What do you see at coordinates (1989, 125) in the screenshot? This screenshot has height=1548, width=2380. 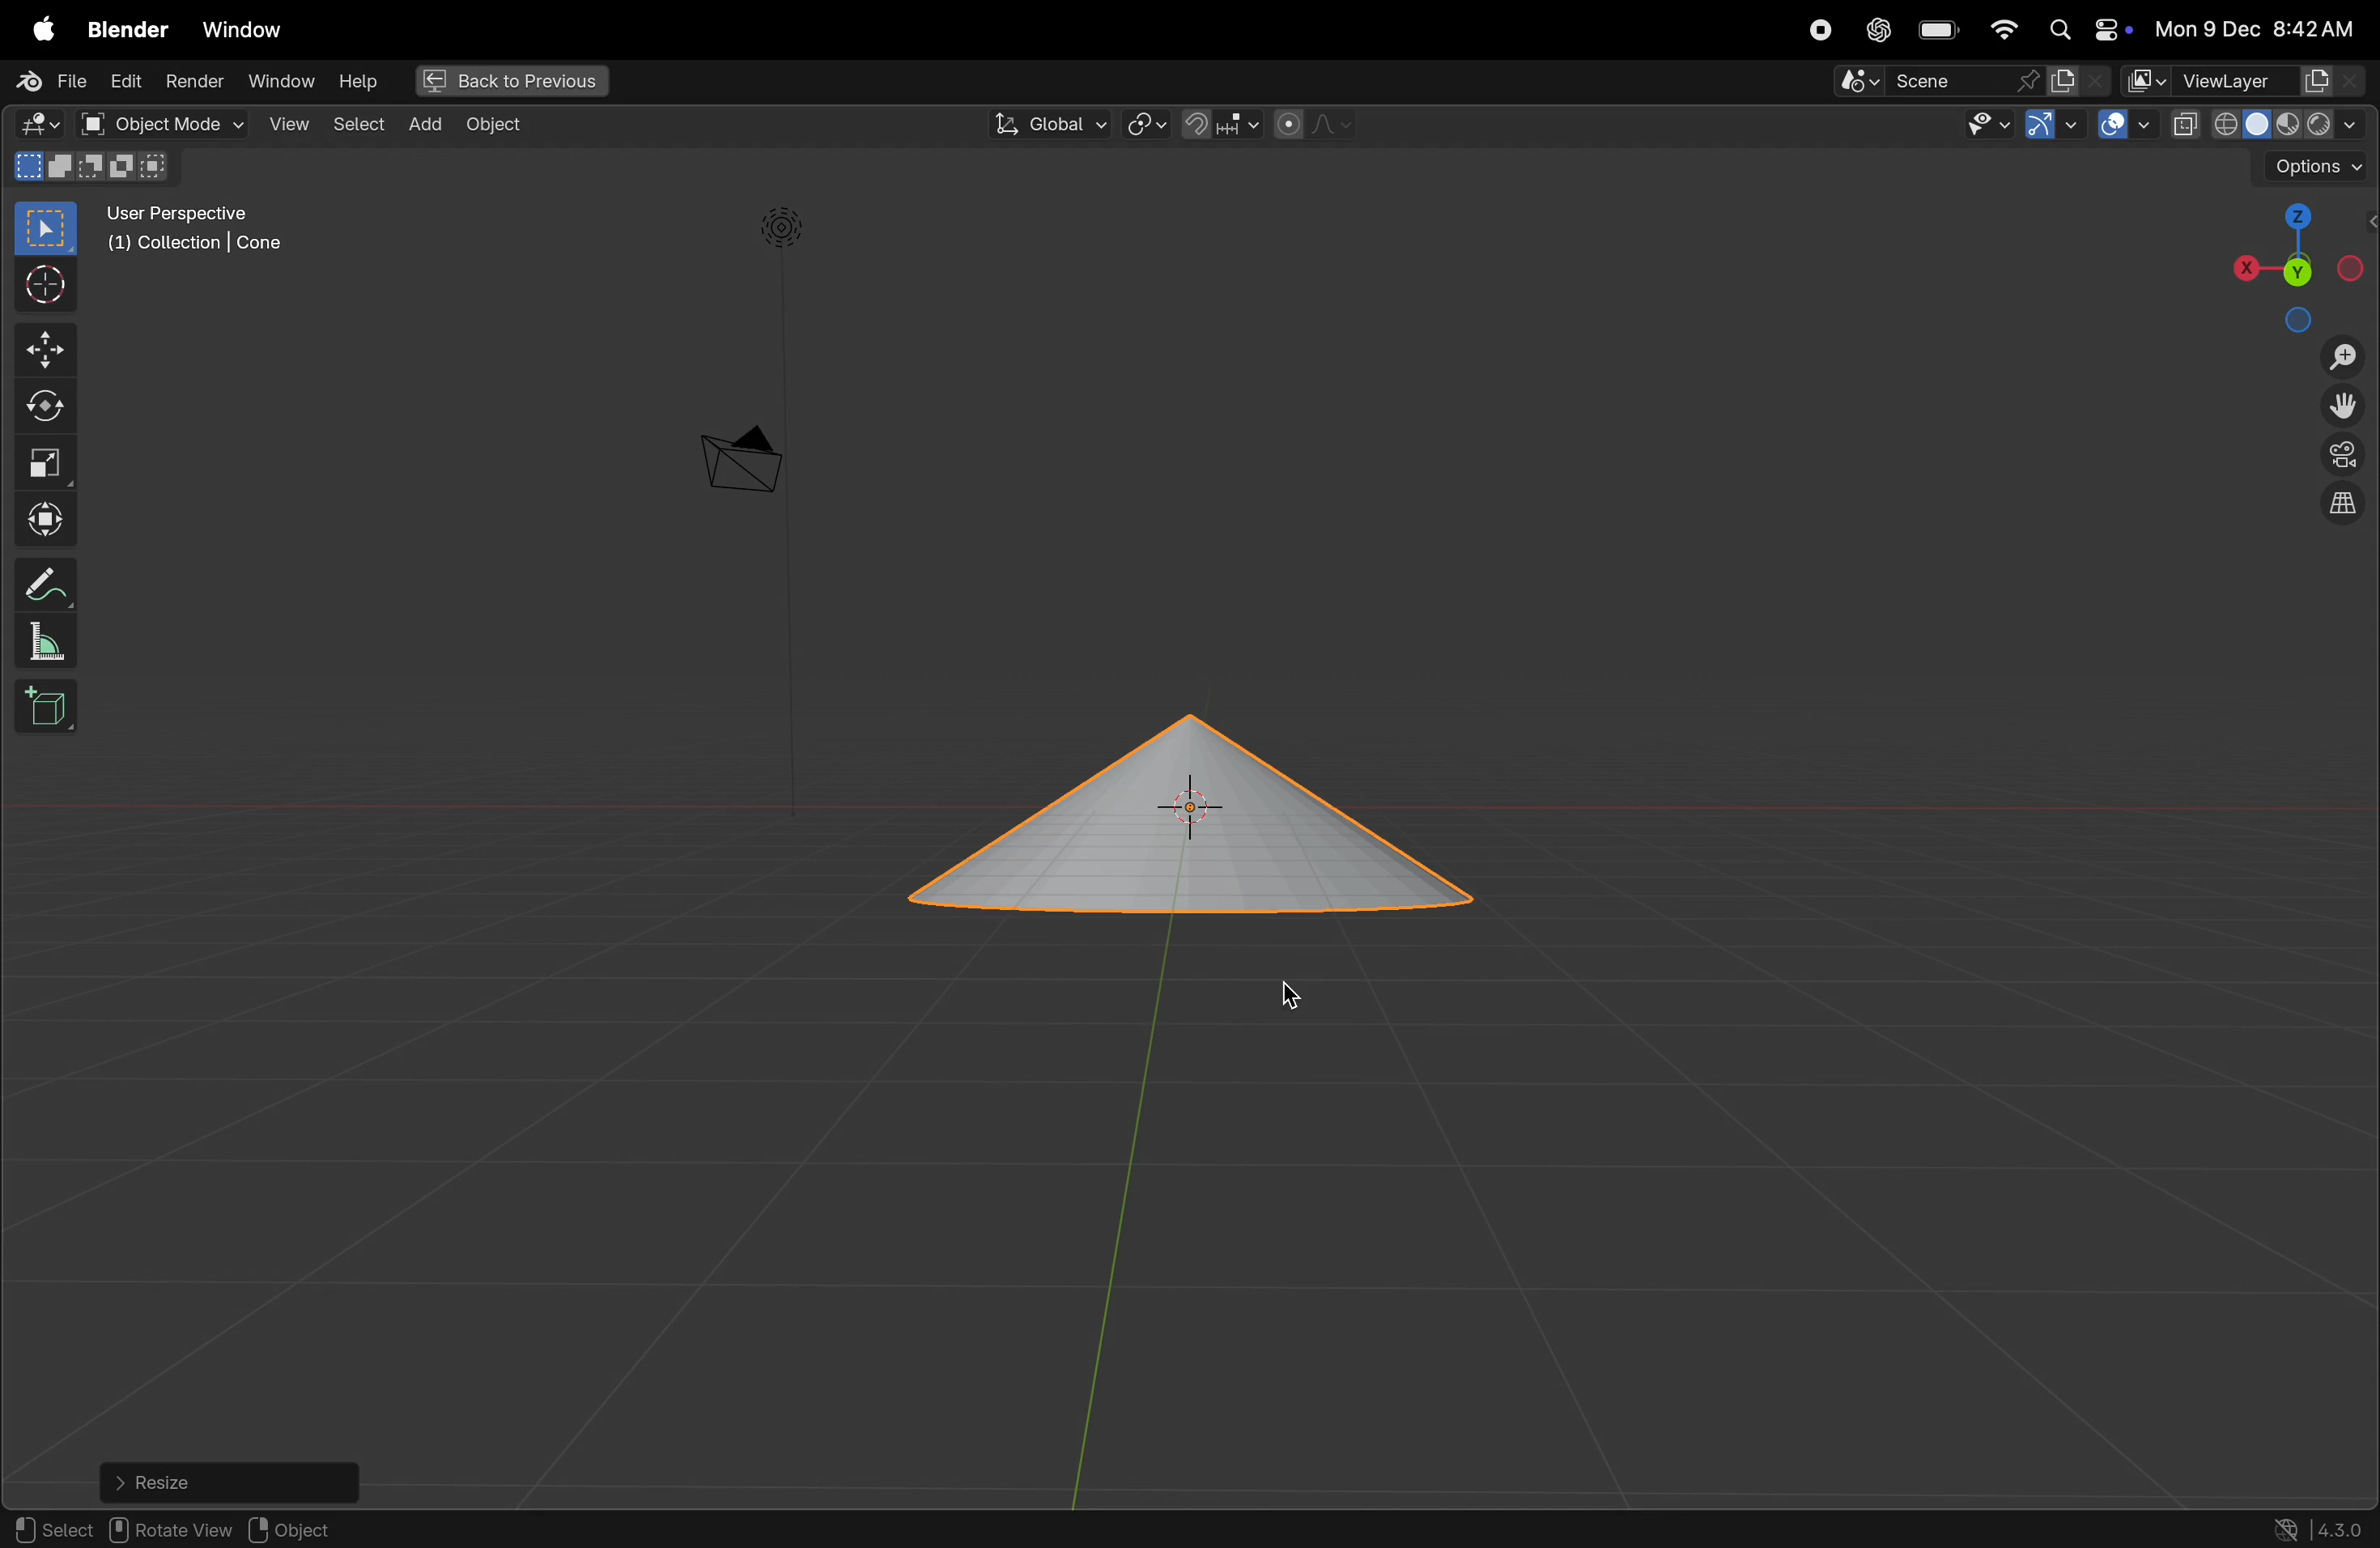 I see `show visinlilty` at bounding box center [1989, 125].